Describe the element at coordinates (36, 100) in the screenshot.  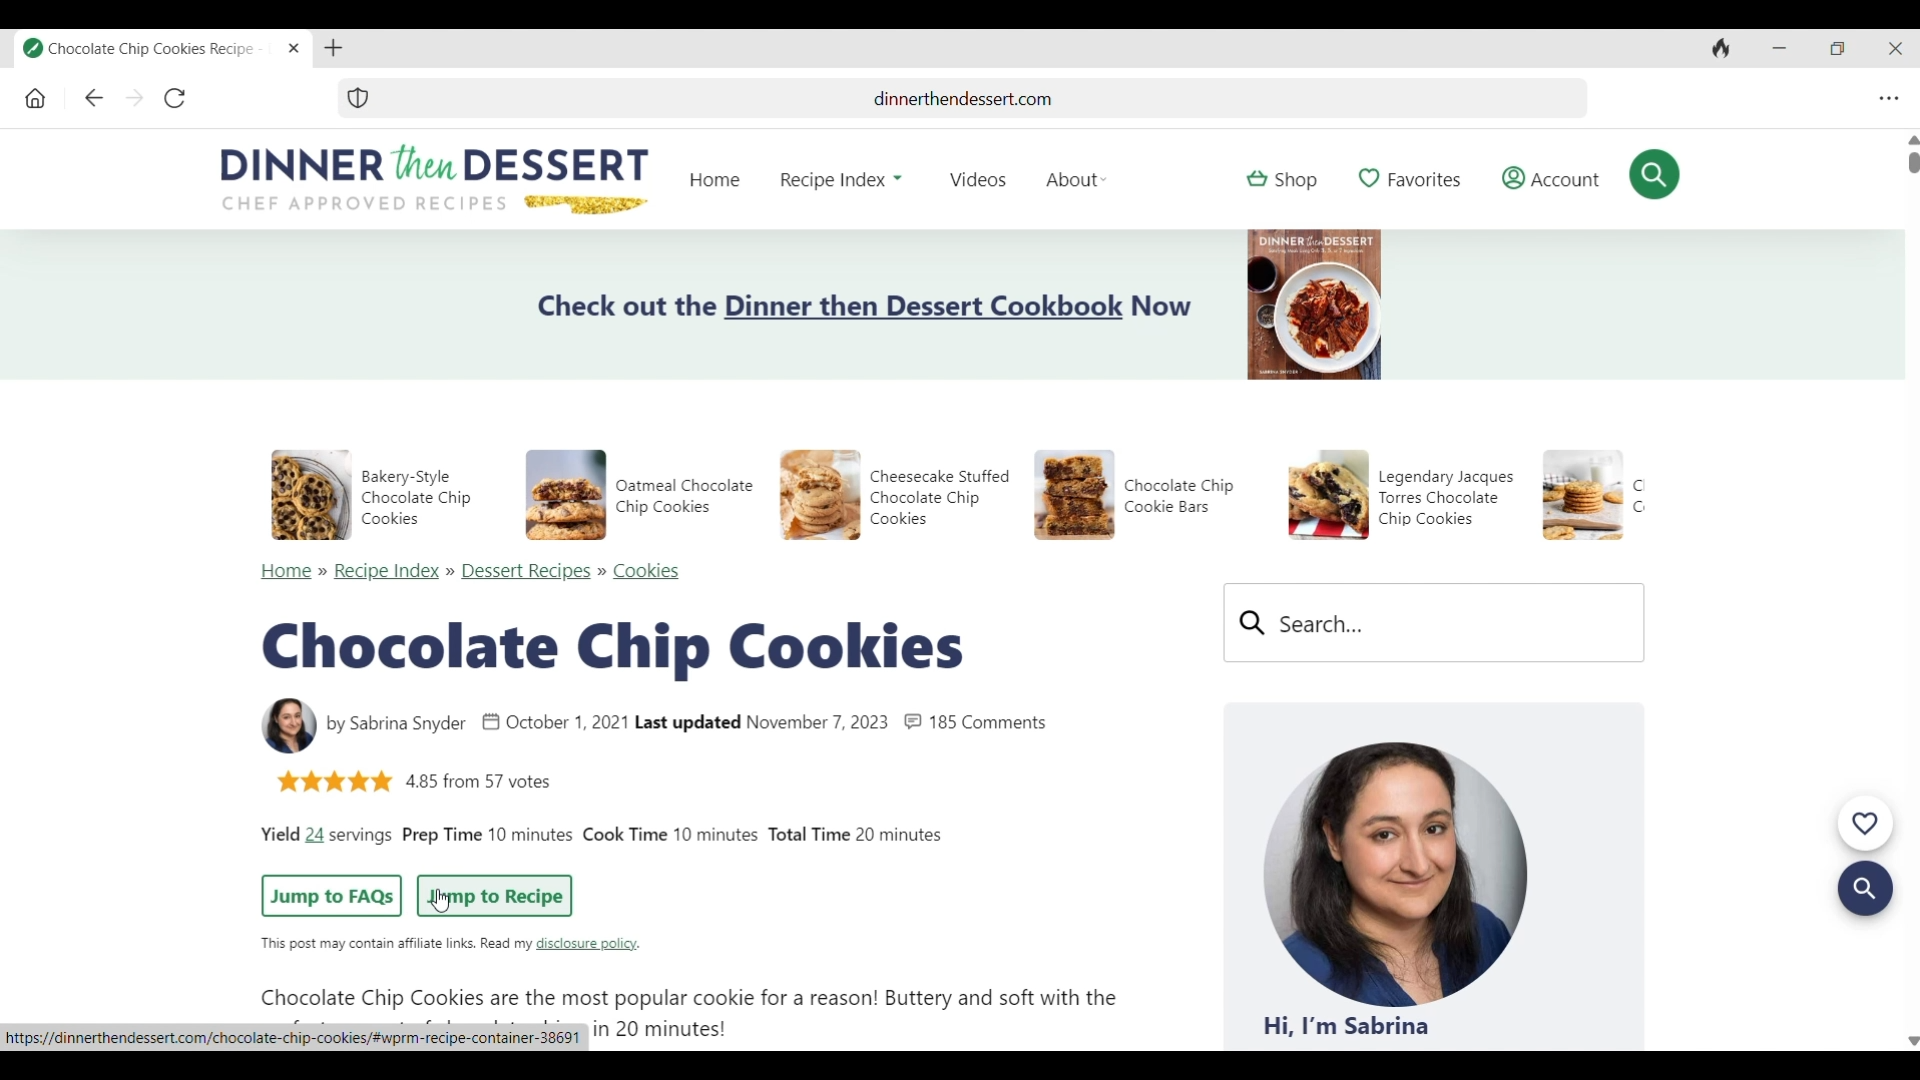
I see `Home` at that location.